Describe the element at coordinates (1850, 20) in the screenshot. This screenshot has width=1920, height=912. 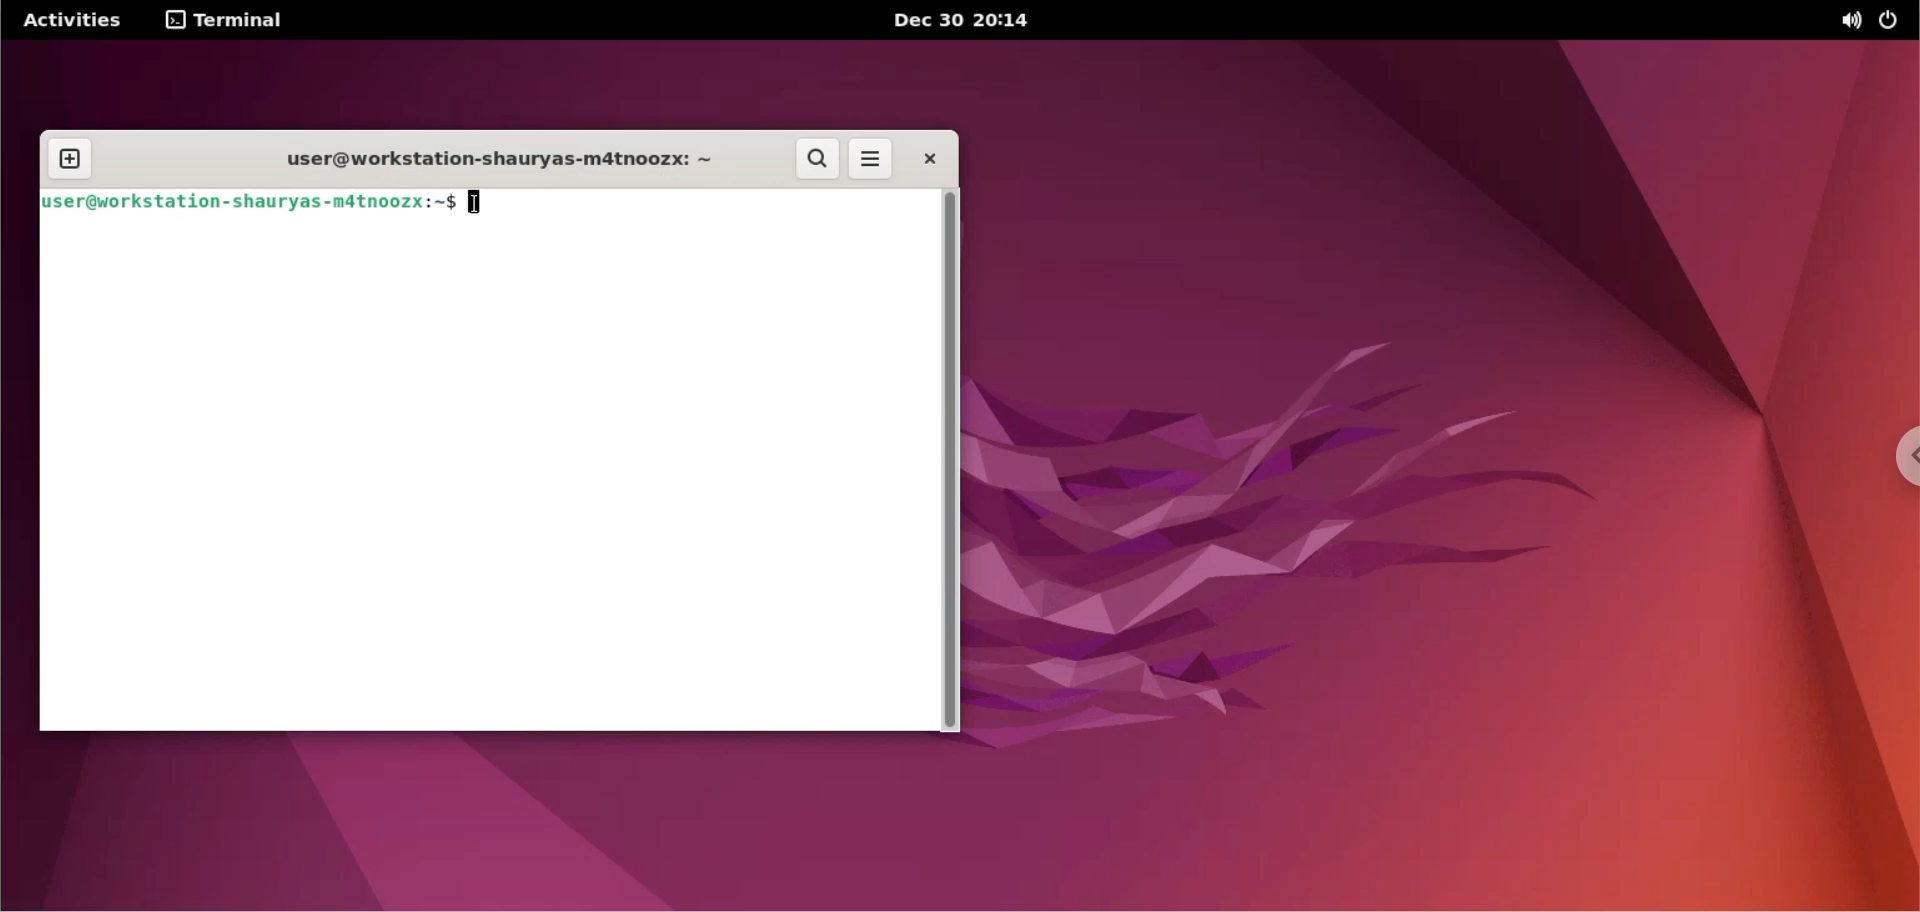
I see `sound options` at that location.